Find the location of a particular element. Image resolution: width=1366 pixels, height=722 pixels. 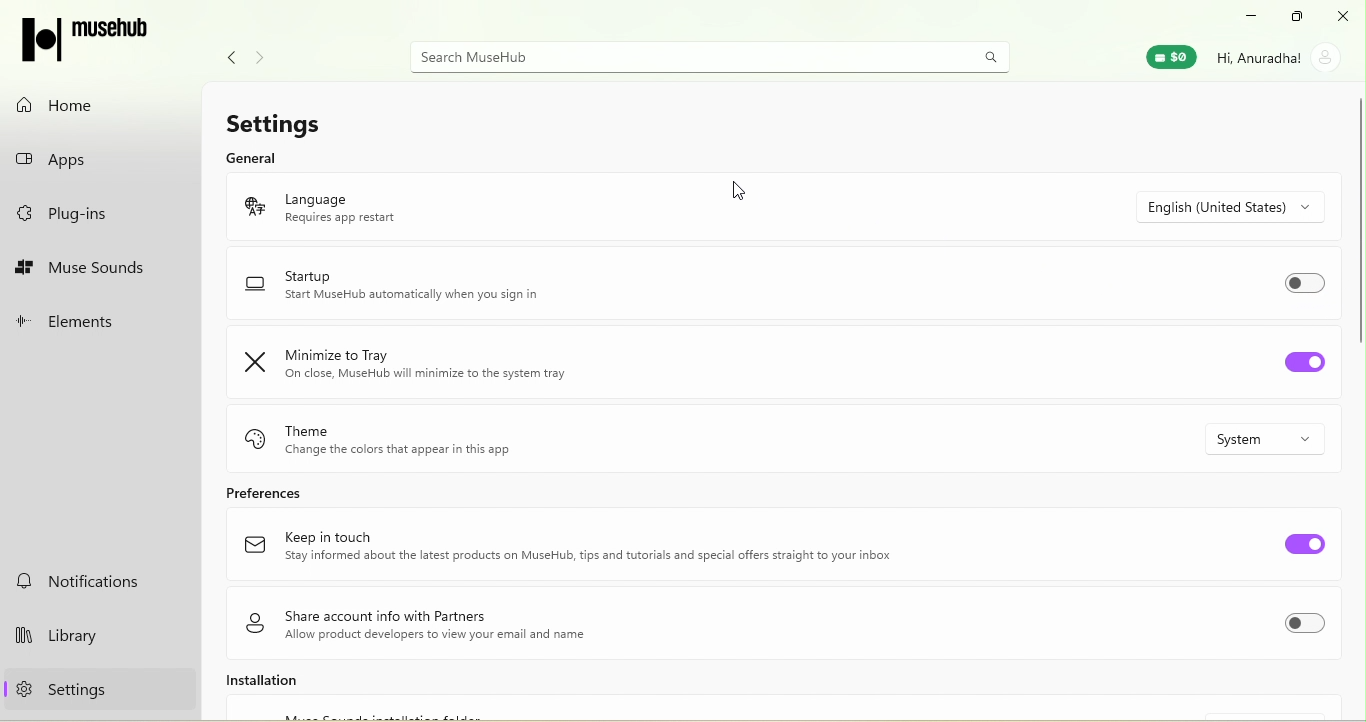

navigate forward is located at coordinates (266, 51).